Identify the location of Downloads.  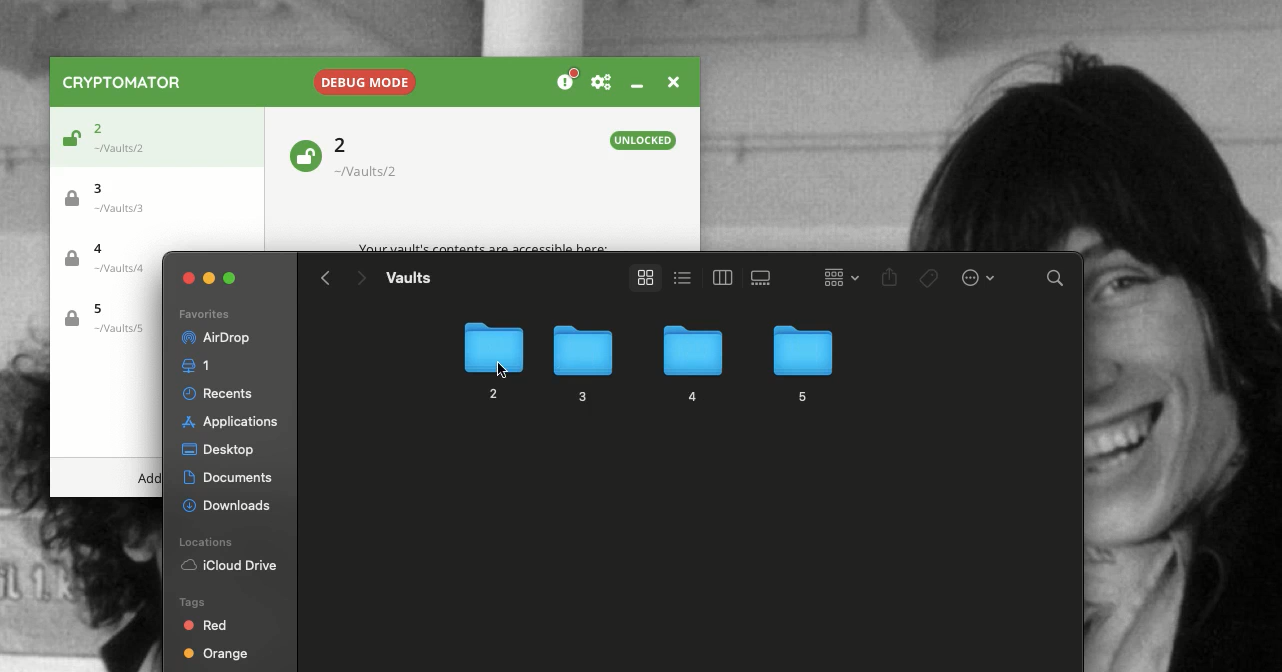
(229, 503).